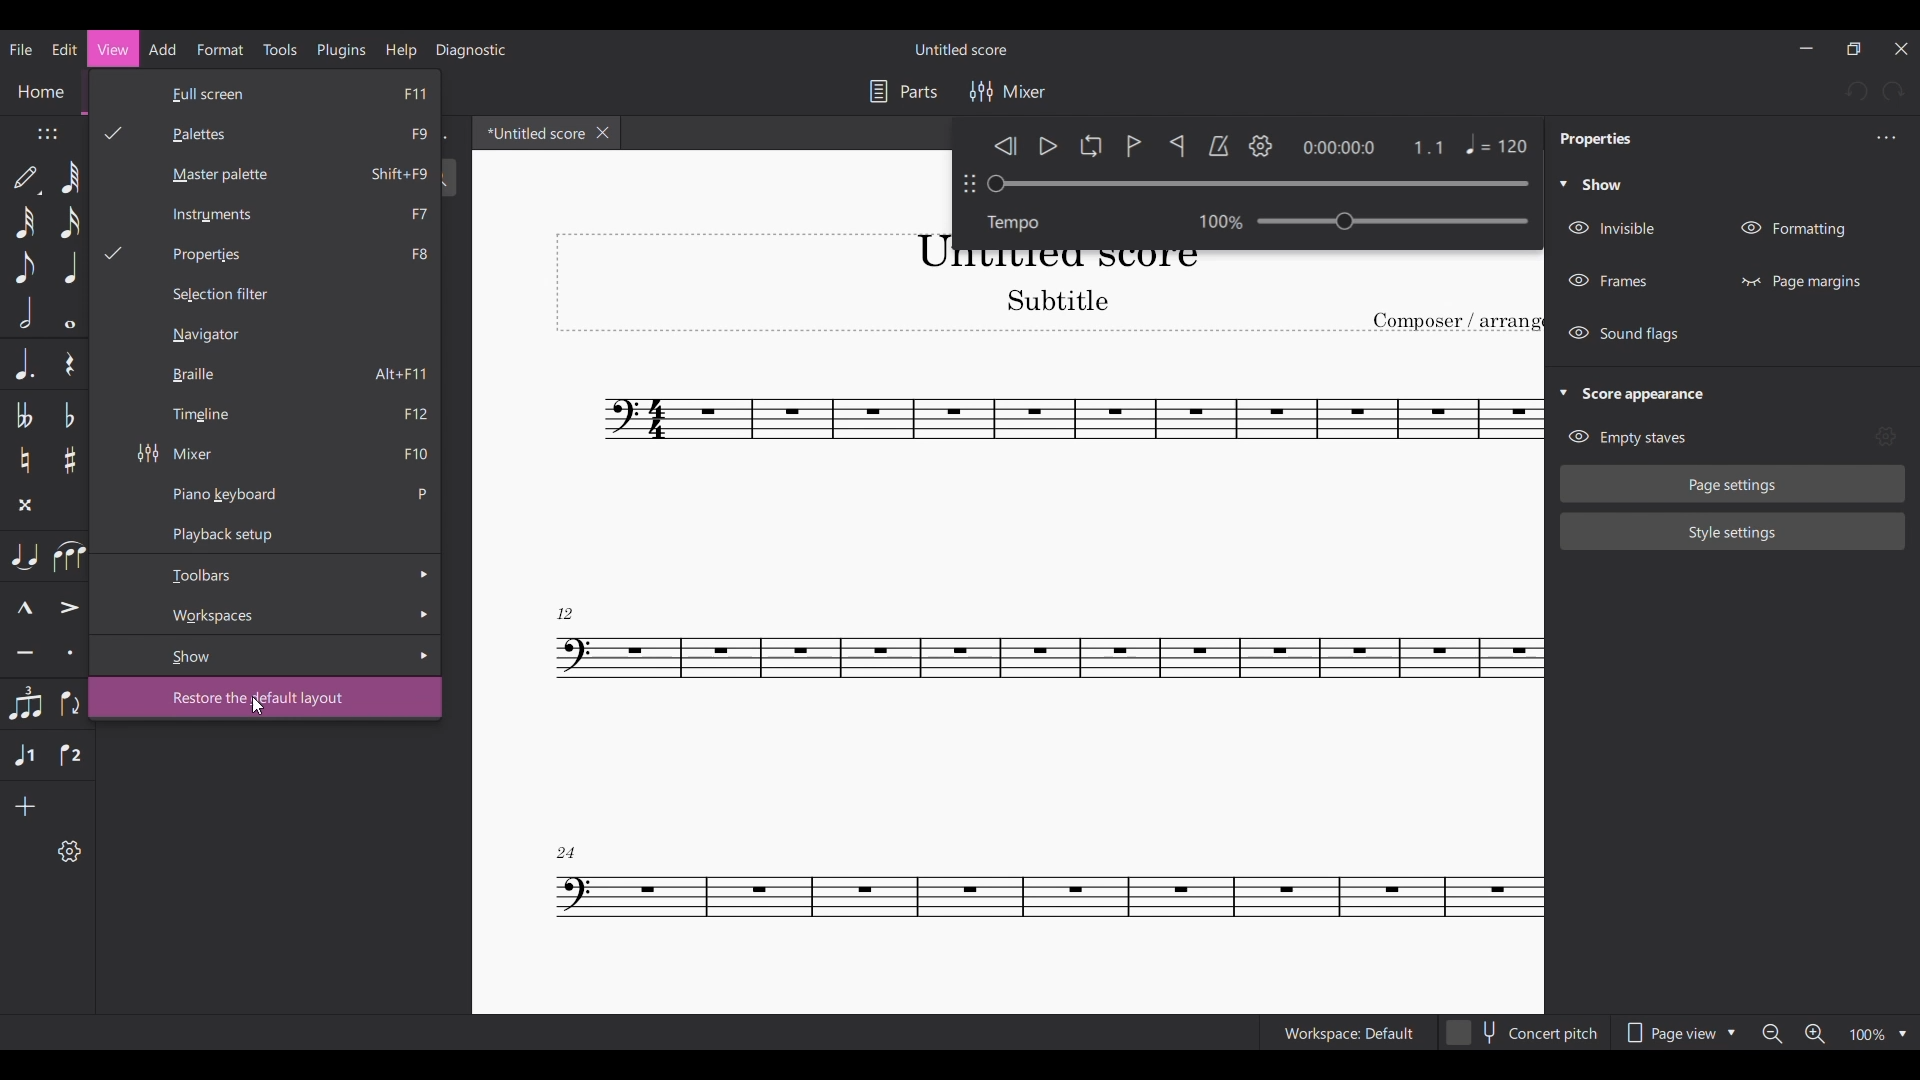 The width and height of the screenshot is (1920, 1080). Describe the element at coordinates (1609, 281) in the screenshot. I see `Frames` at that location.